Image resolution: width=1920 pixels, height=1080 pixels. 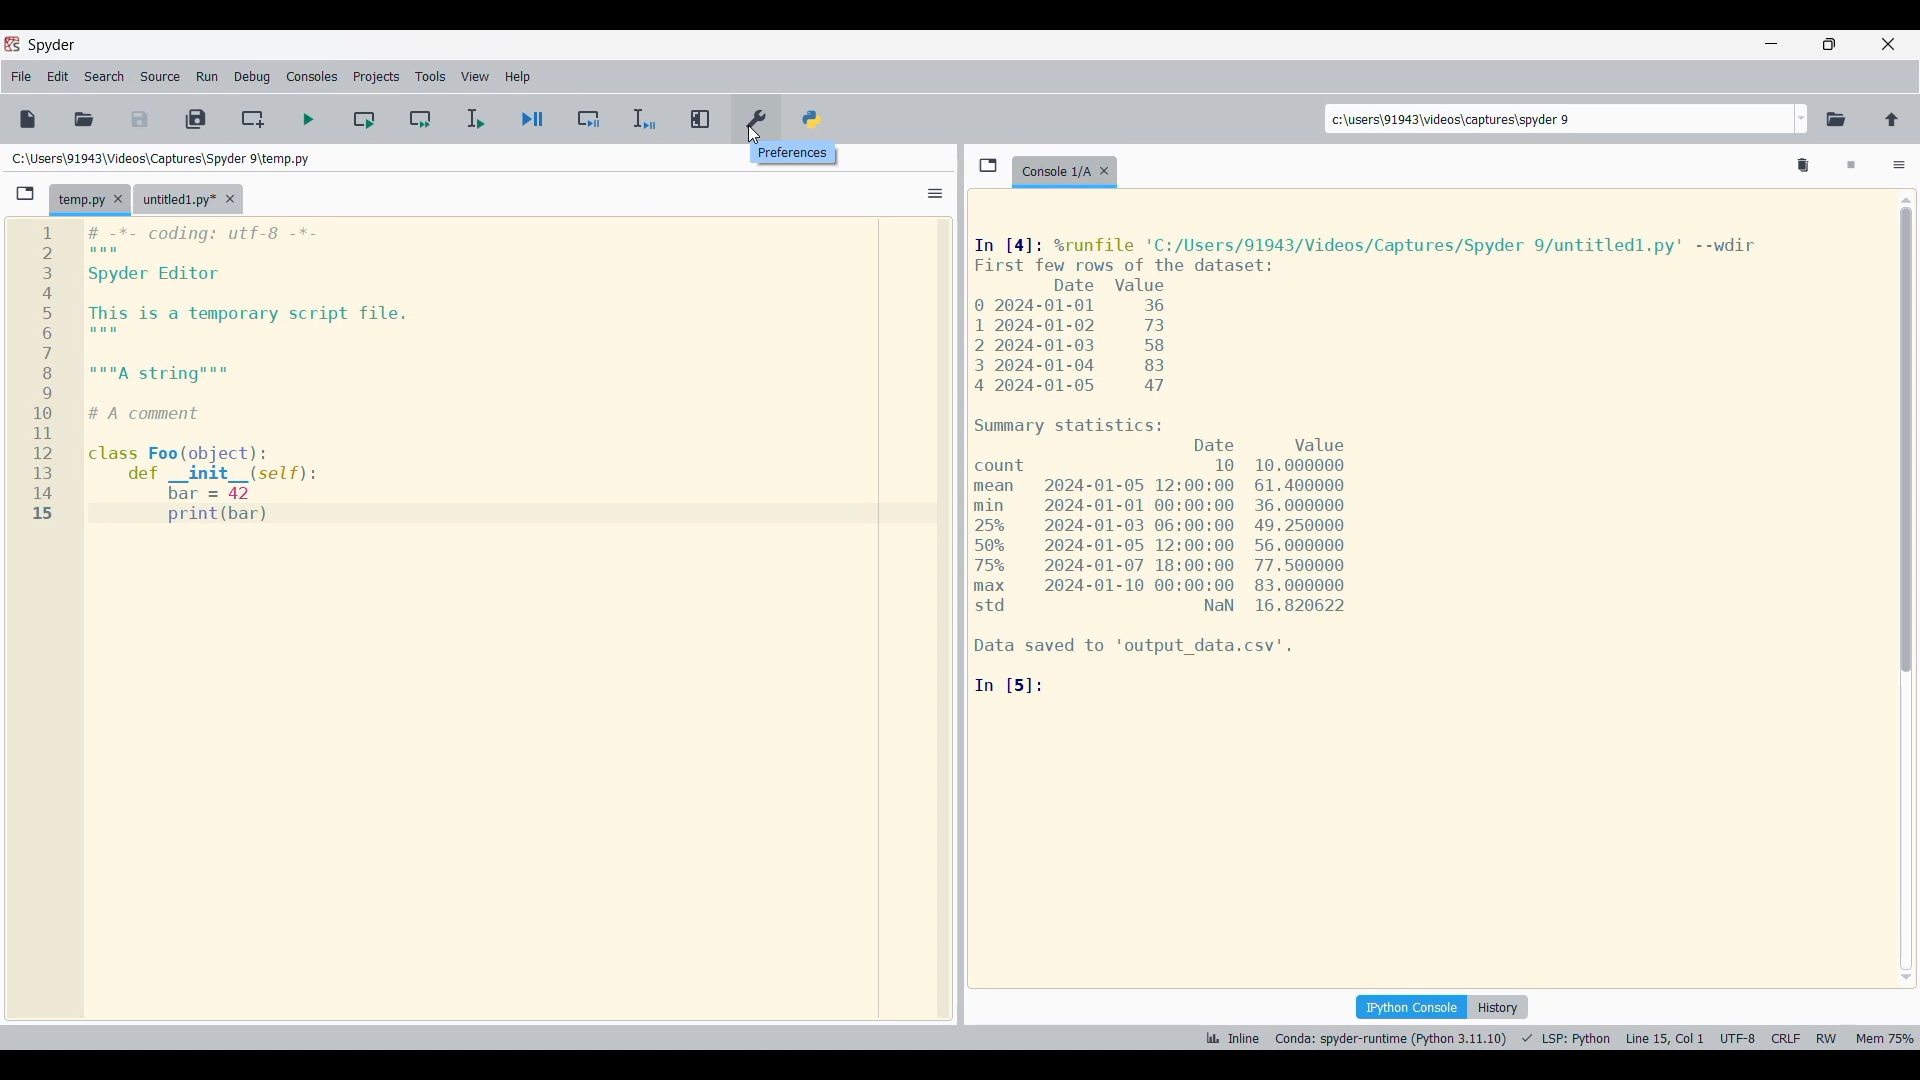 What do you see at coordinates (1899, 167) in the screenshot?
I see `Options` at bounding box center [1899, 167].